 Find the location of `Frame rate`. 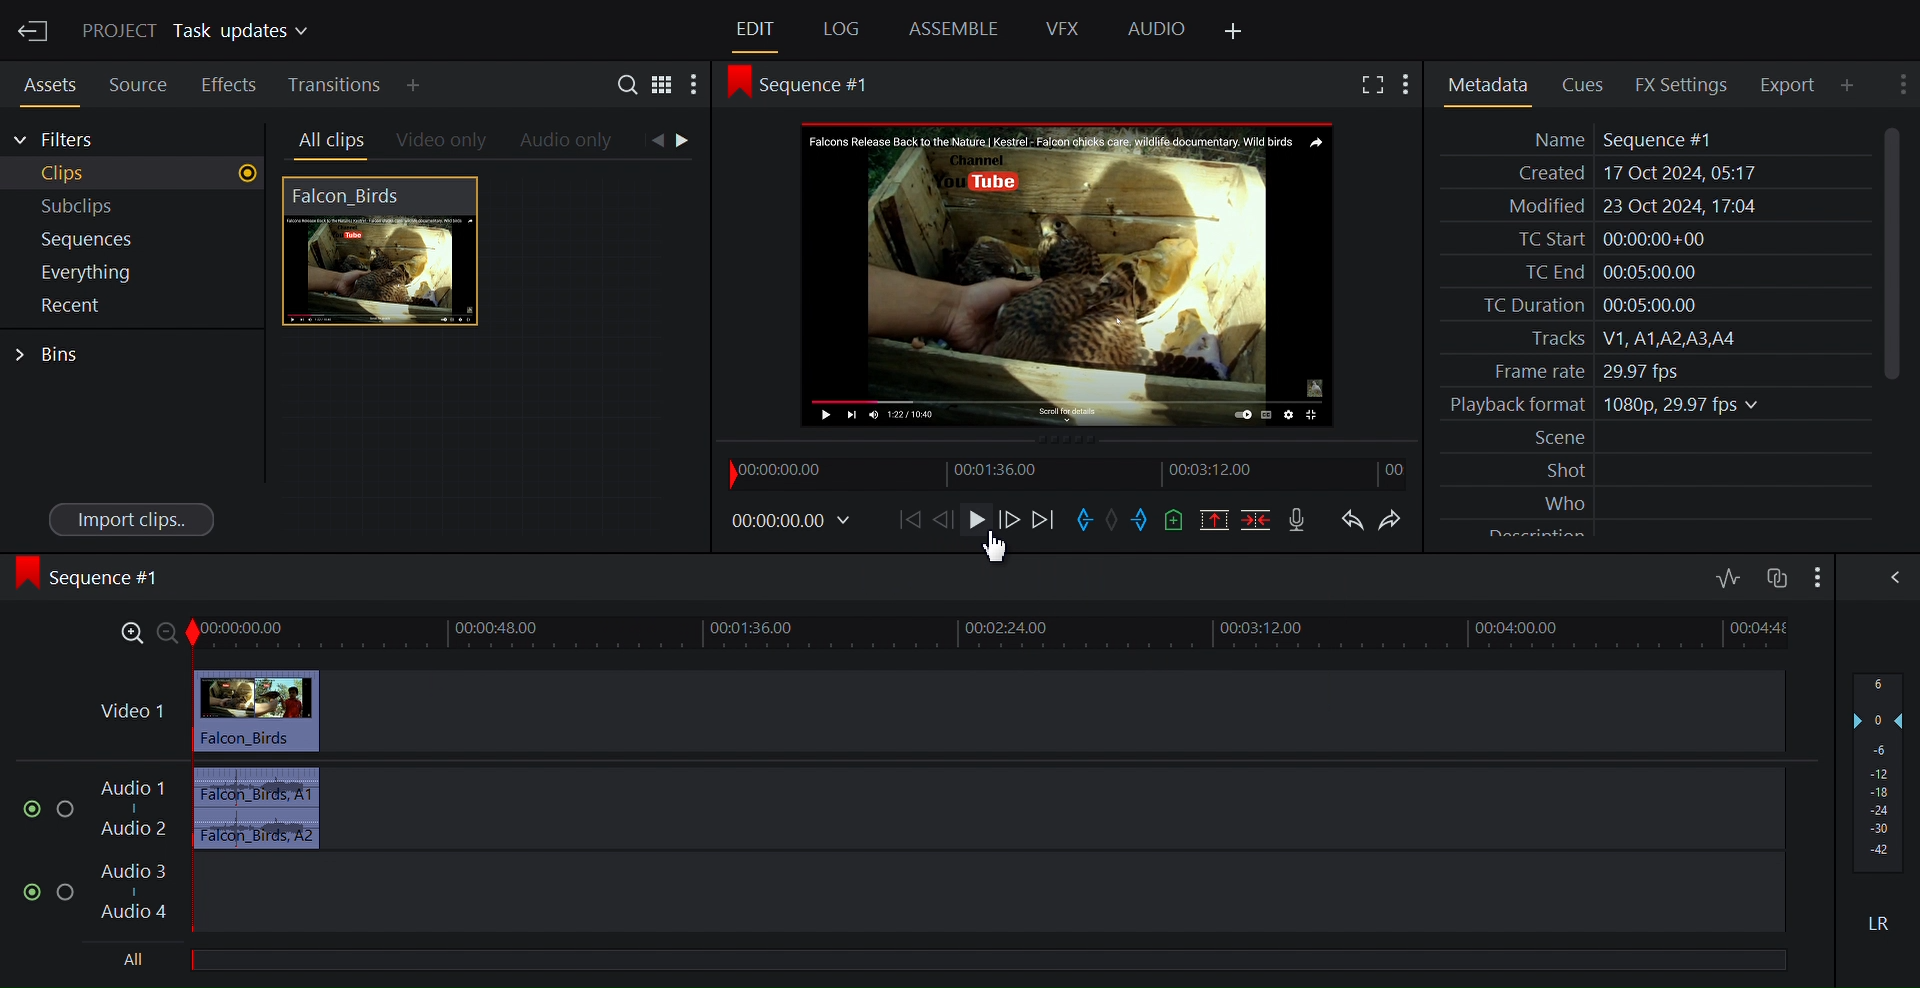

Frame rate is located at coordinates (1646, 368).